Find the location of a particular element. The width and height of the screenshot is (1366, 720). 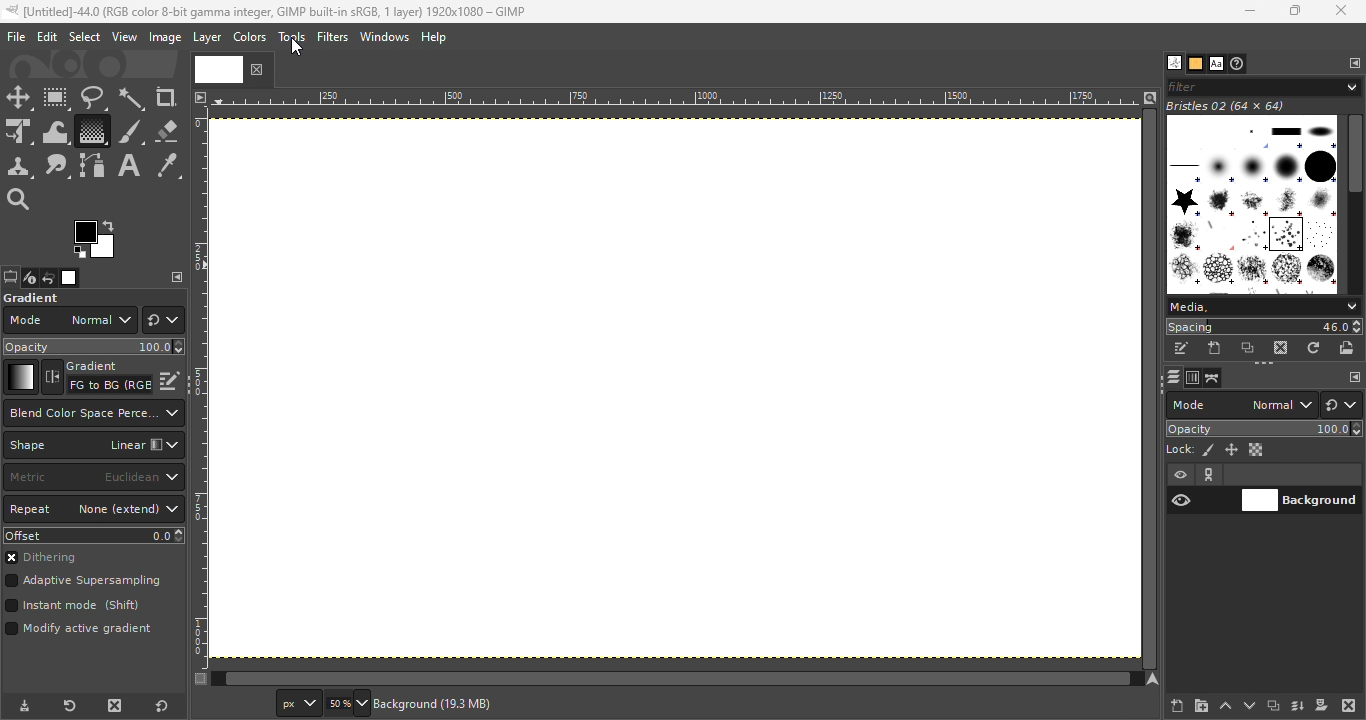

Access the image menu is located at coordinates (199, 95).